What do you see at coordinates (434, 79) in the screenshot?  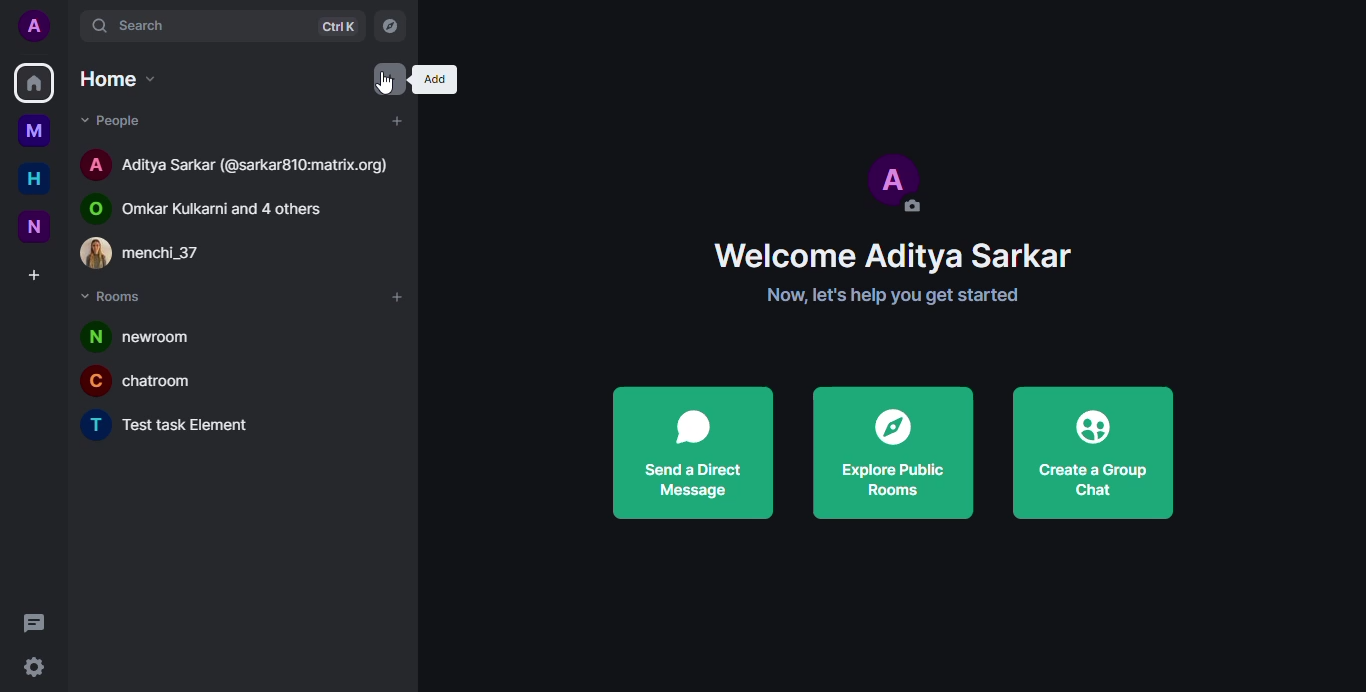 I see `add icon` at bounding box center [434, 79].